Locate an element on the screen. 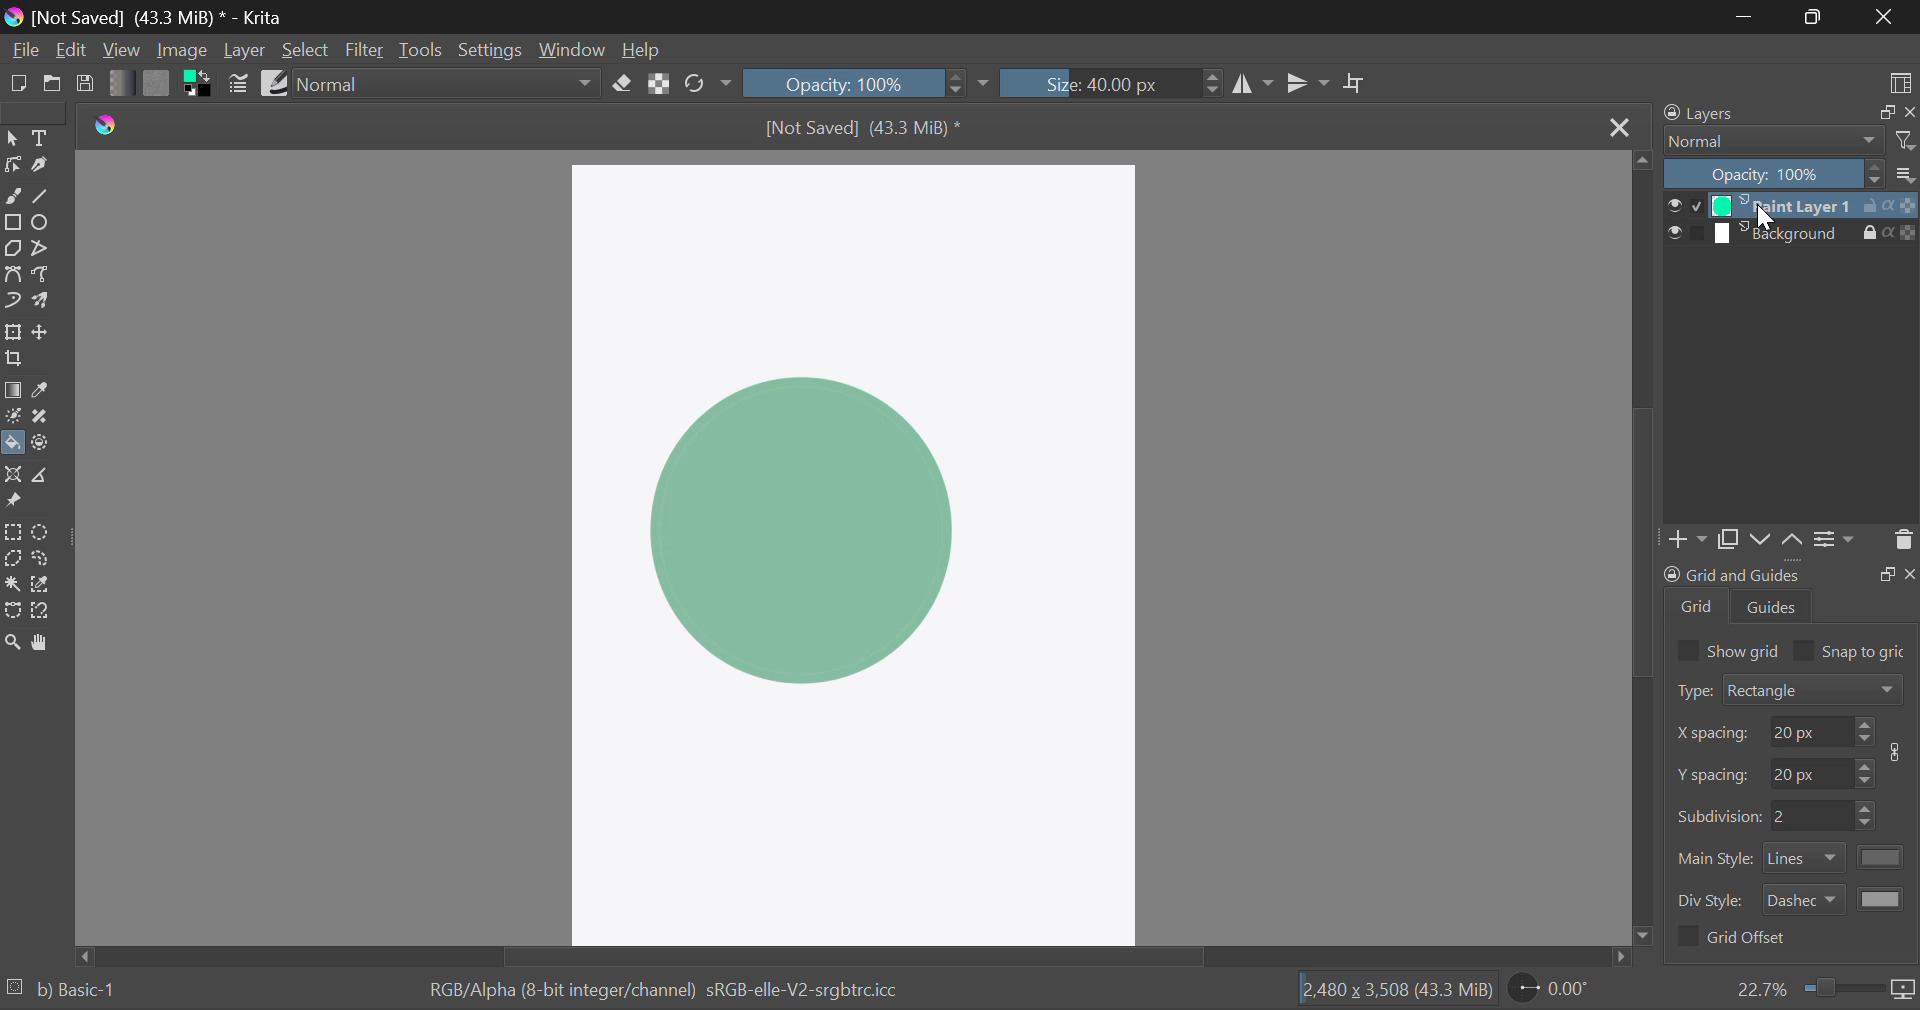 This screenshot has width=1920, height=1010. Filter is located at coordinates (366, 50).